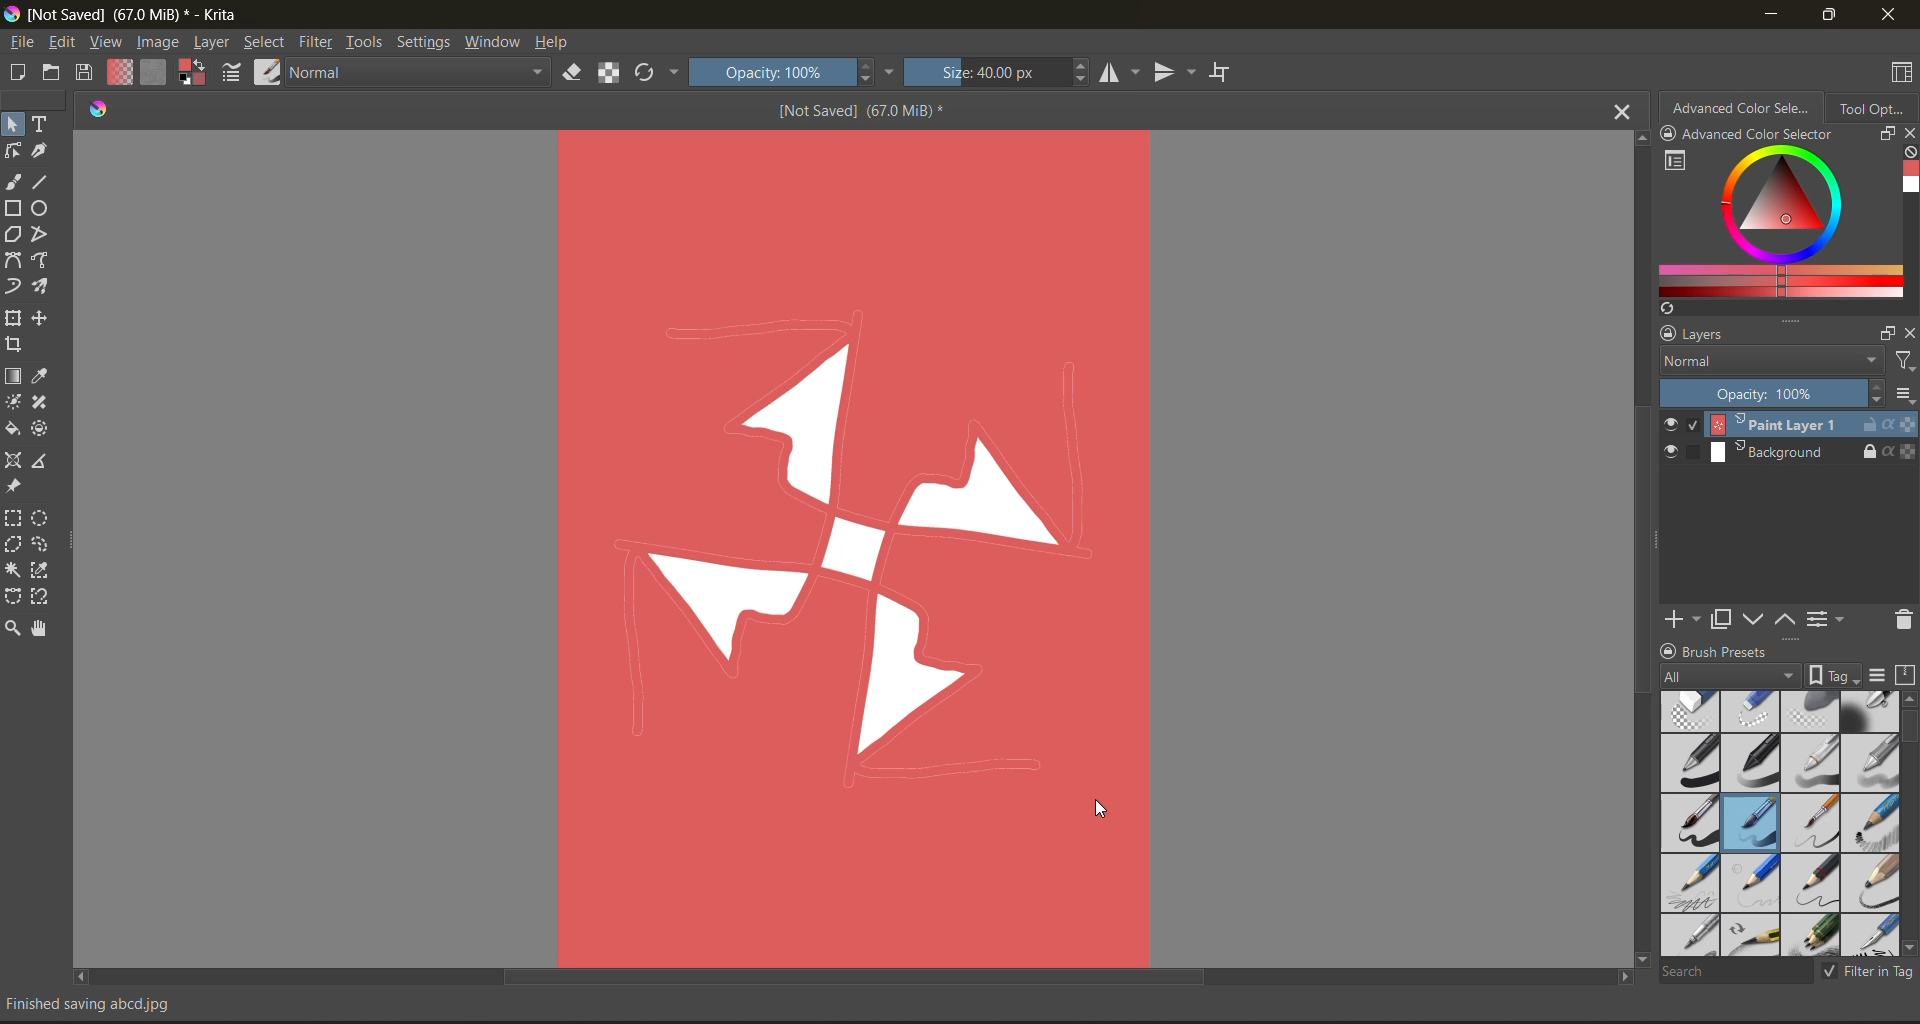 The height and width of the screenshot is (1024, 1920). Describe the element at coordinates (649, 70) in the screenshot. I see `reload original preset` at that location.